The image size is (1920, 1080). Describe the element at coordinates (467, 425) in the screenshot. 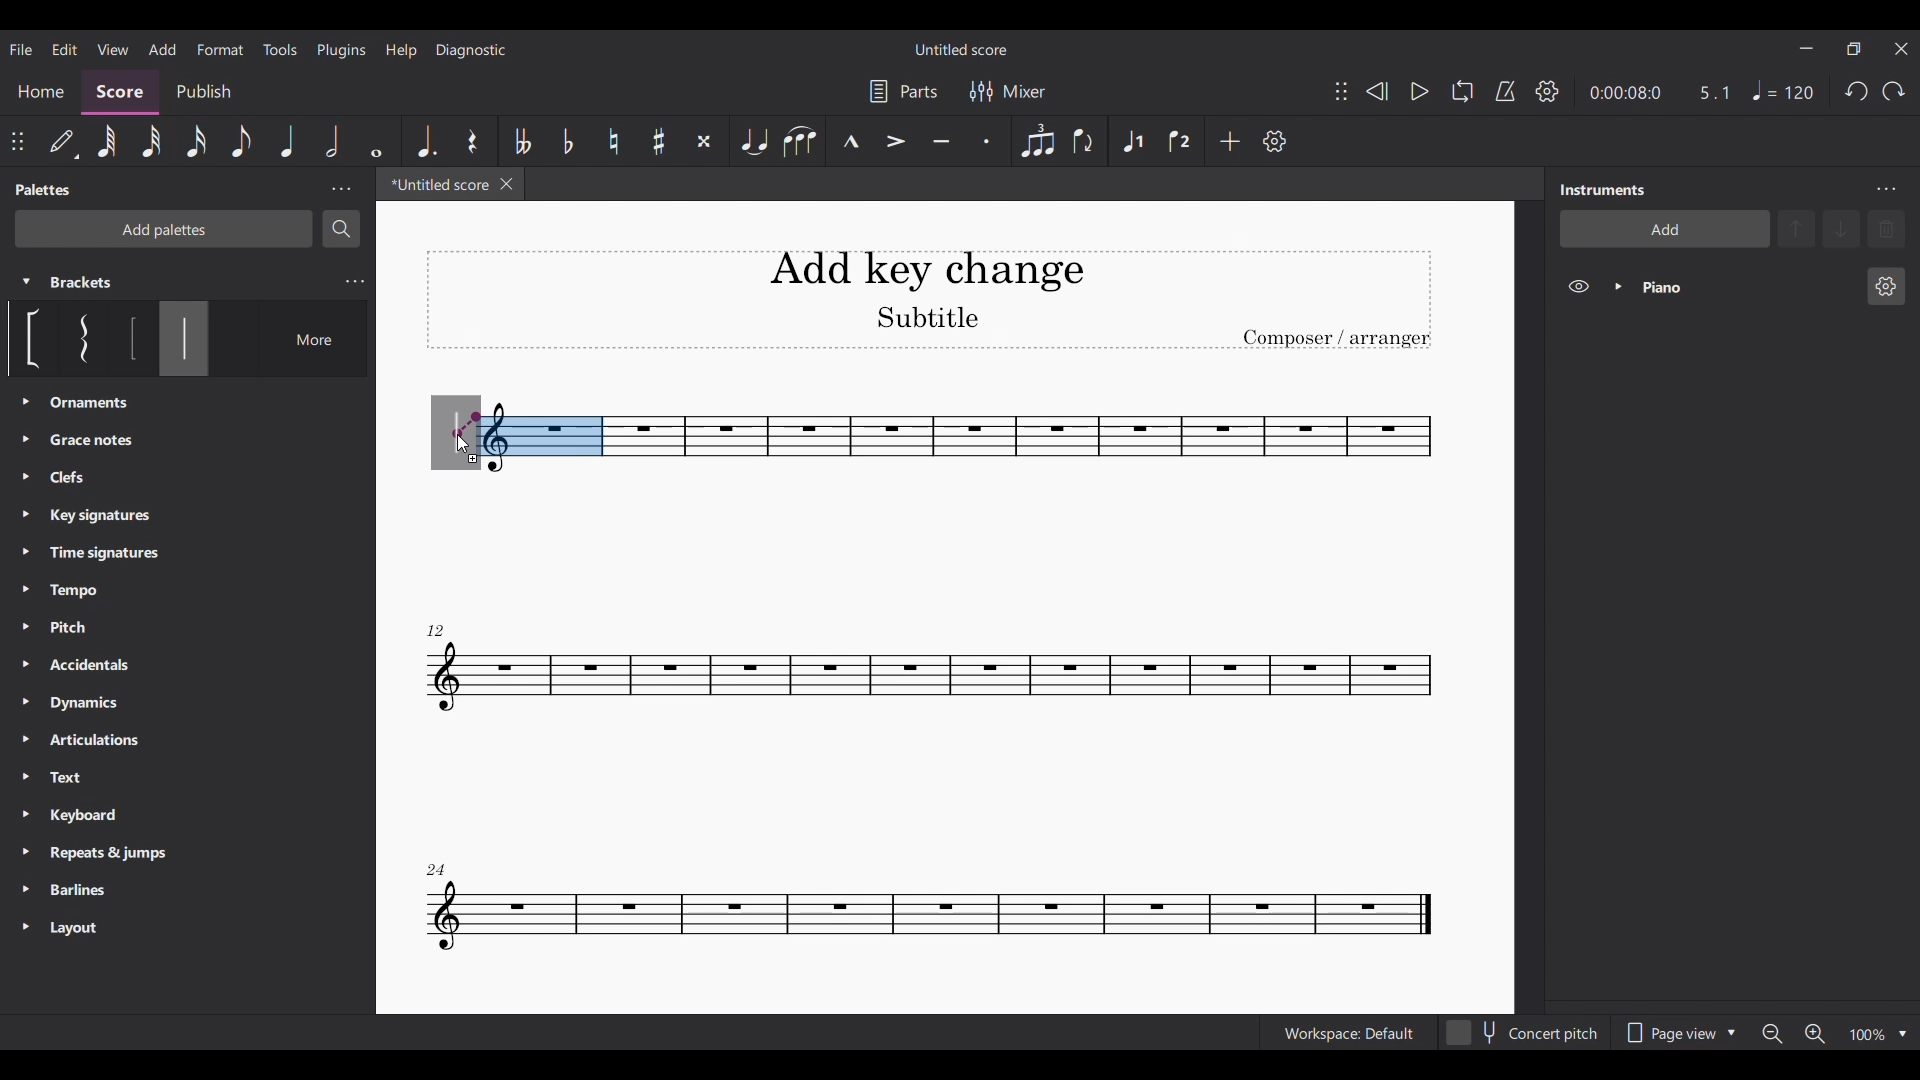

I see `Determining position of attachement` at that location.